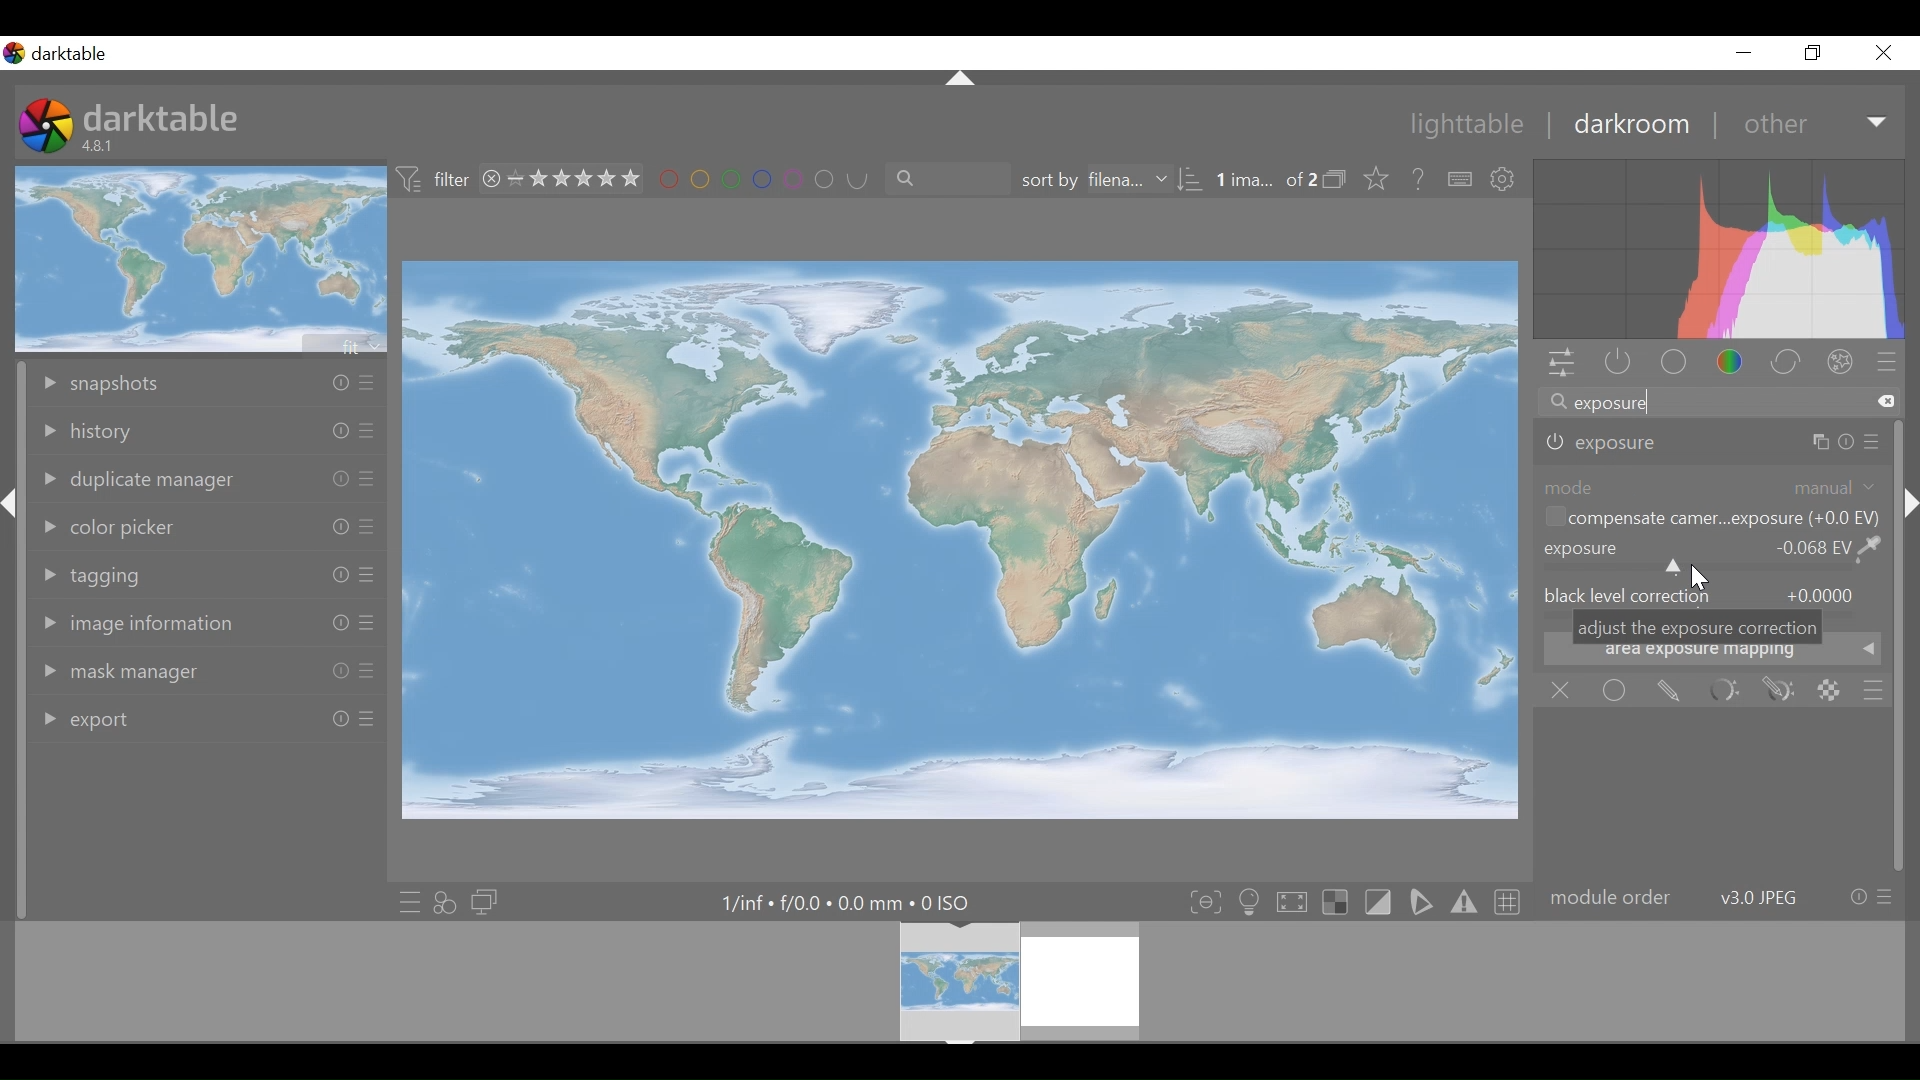 This screenshot has width=1920, height=1080. What do you see at coordinates (1420, 903) in the screenshot?
I see `toggle soft proofing` at bounding box center [1420, 903].